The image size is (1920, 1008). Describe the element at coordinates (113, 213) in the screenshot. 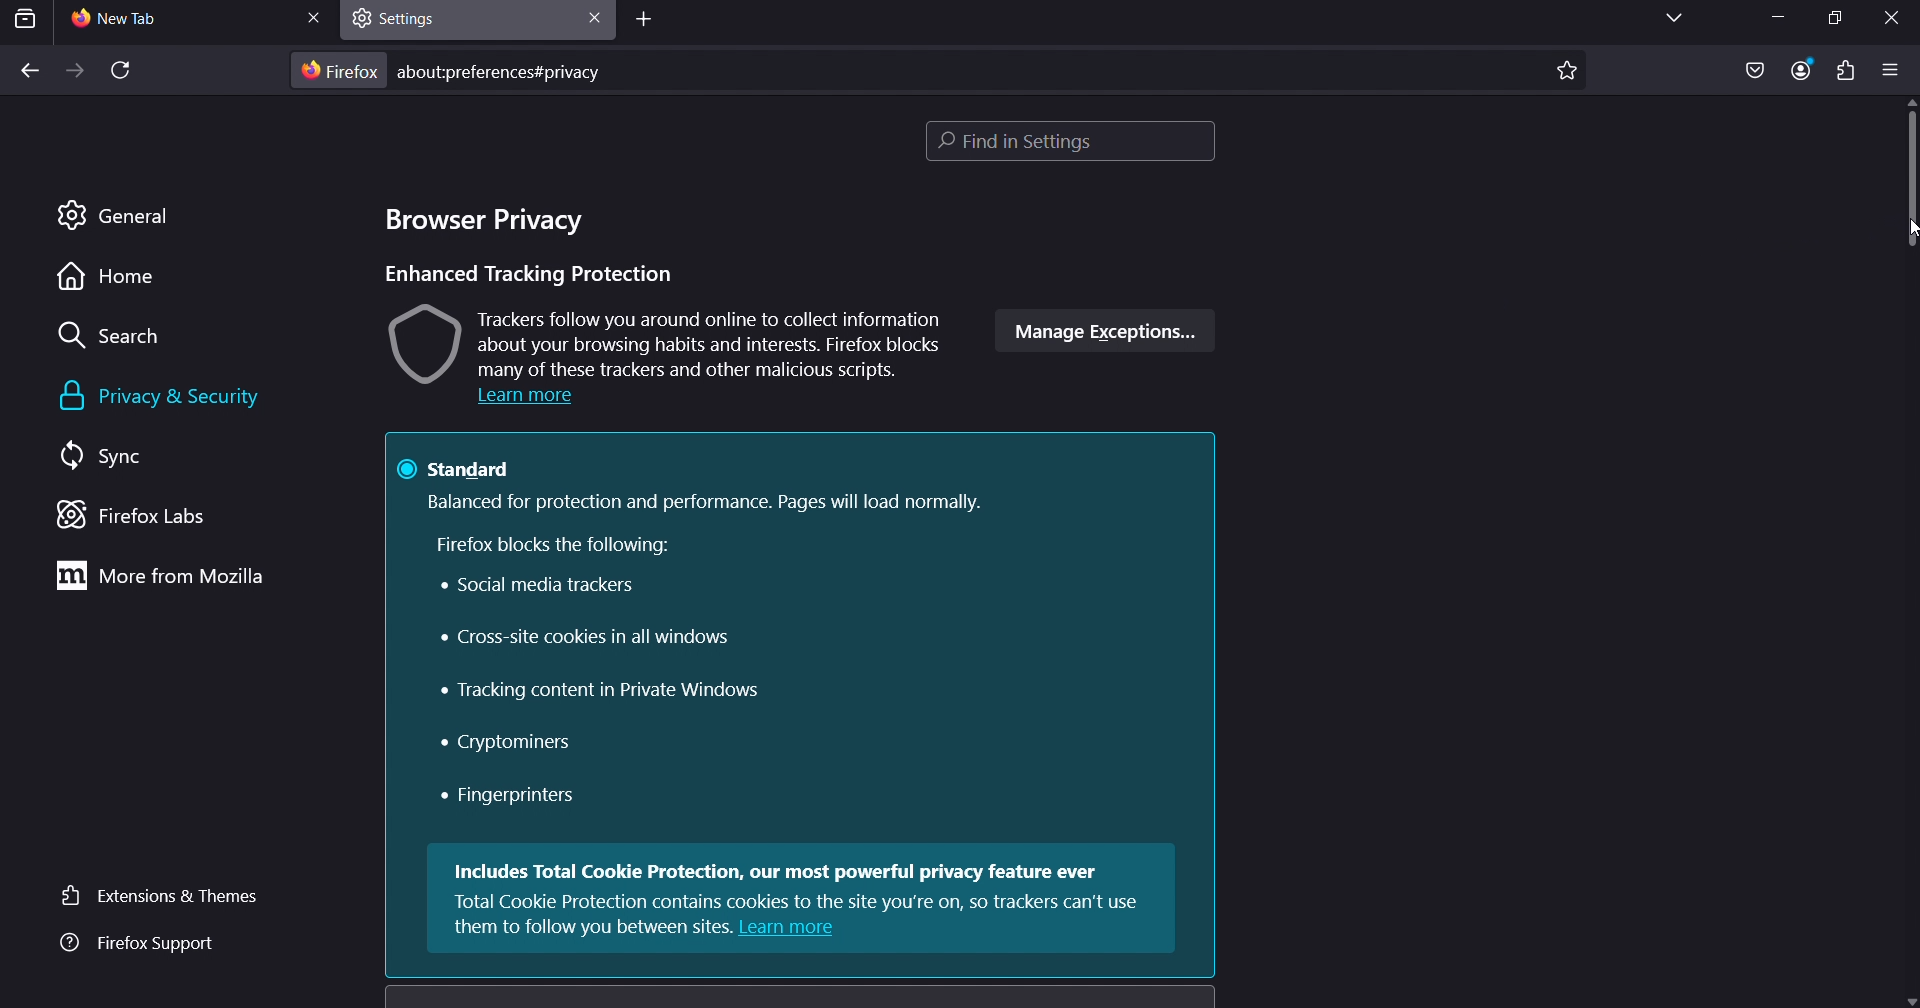

I see `general` at that location.